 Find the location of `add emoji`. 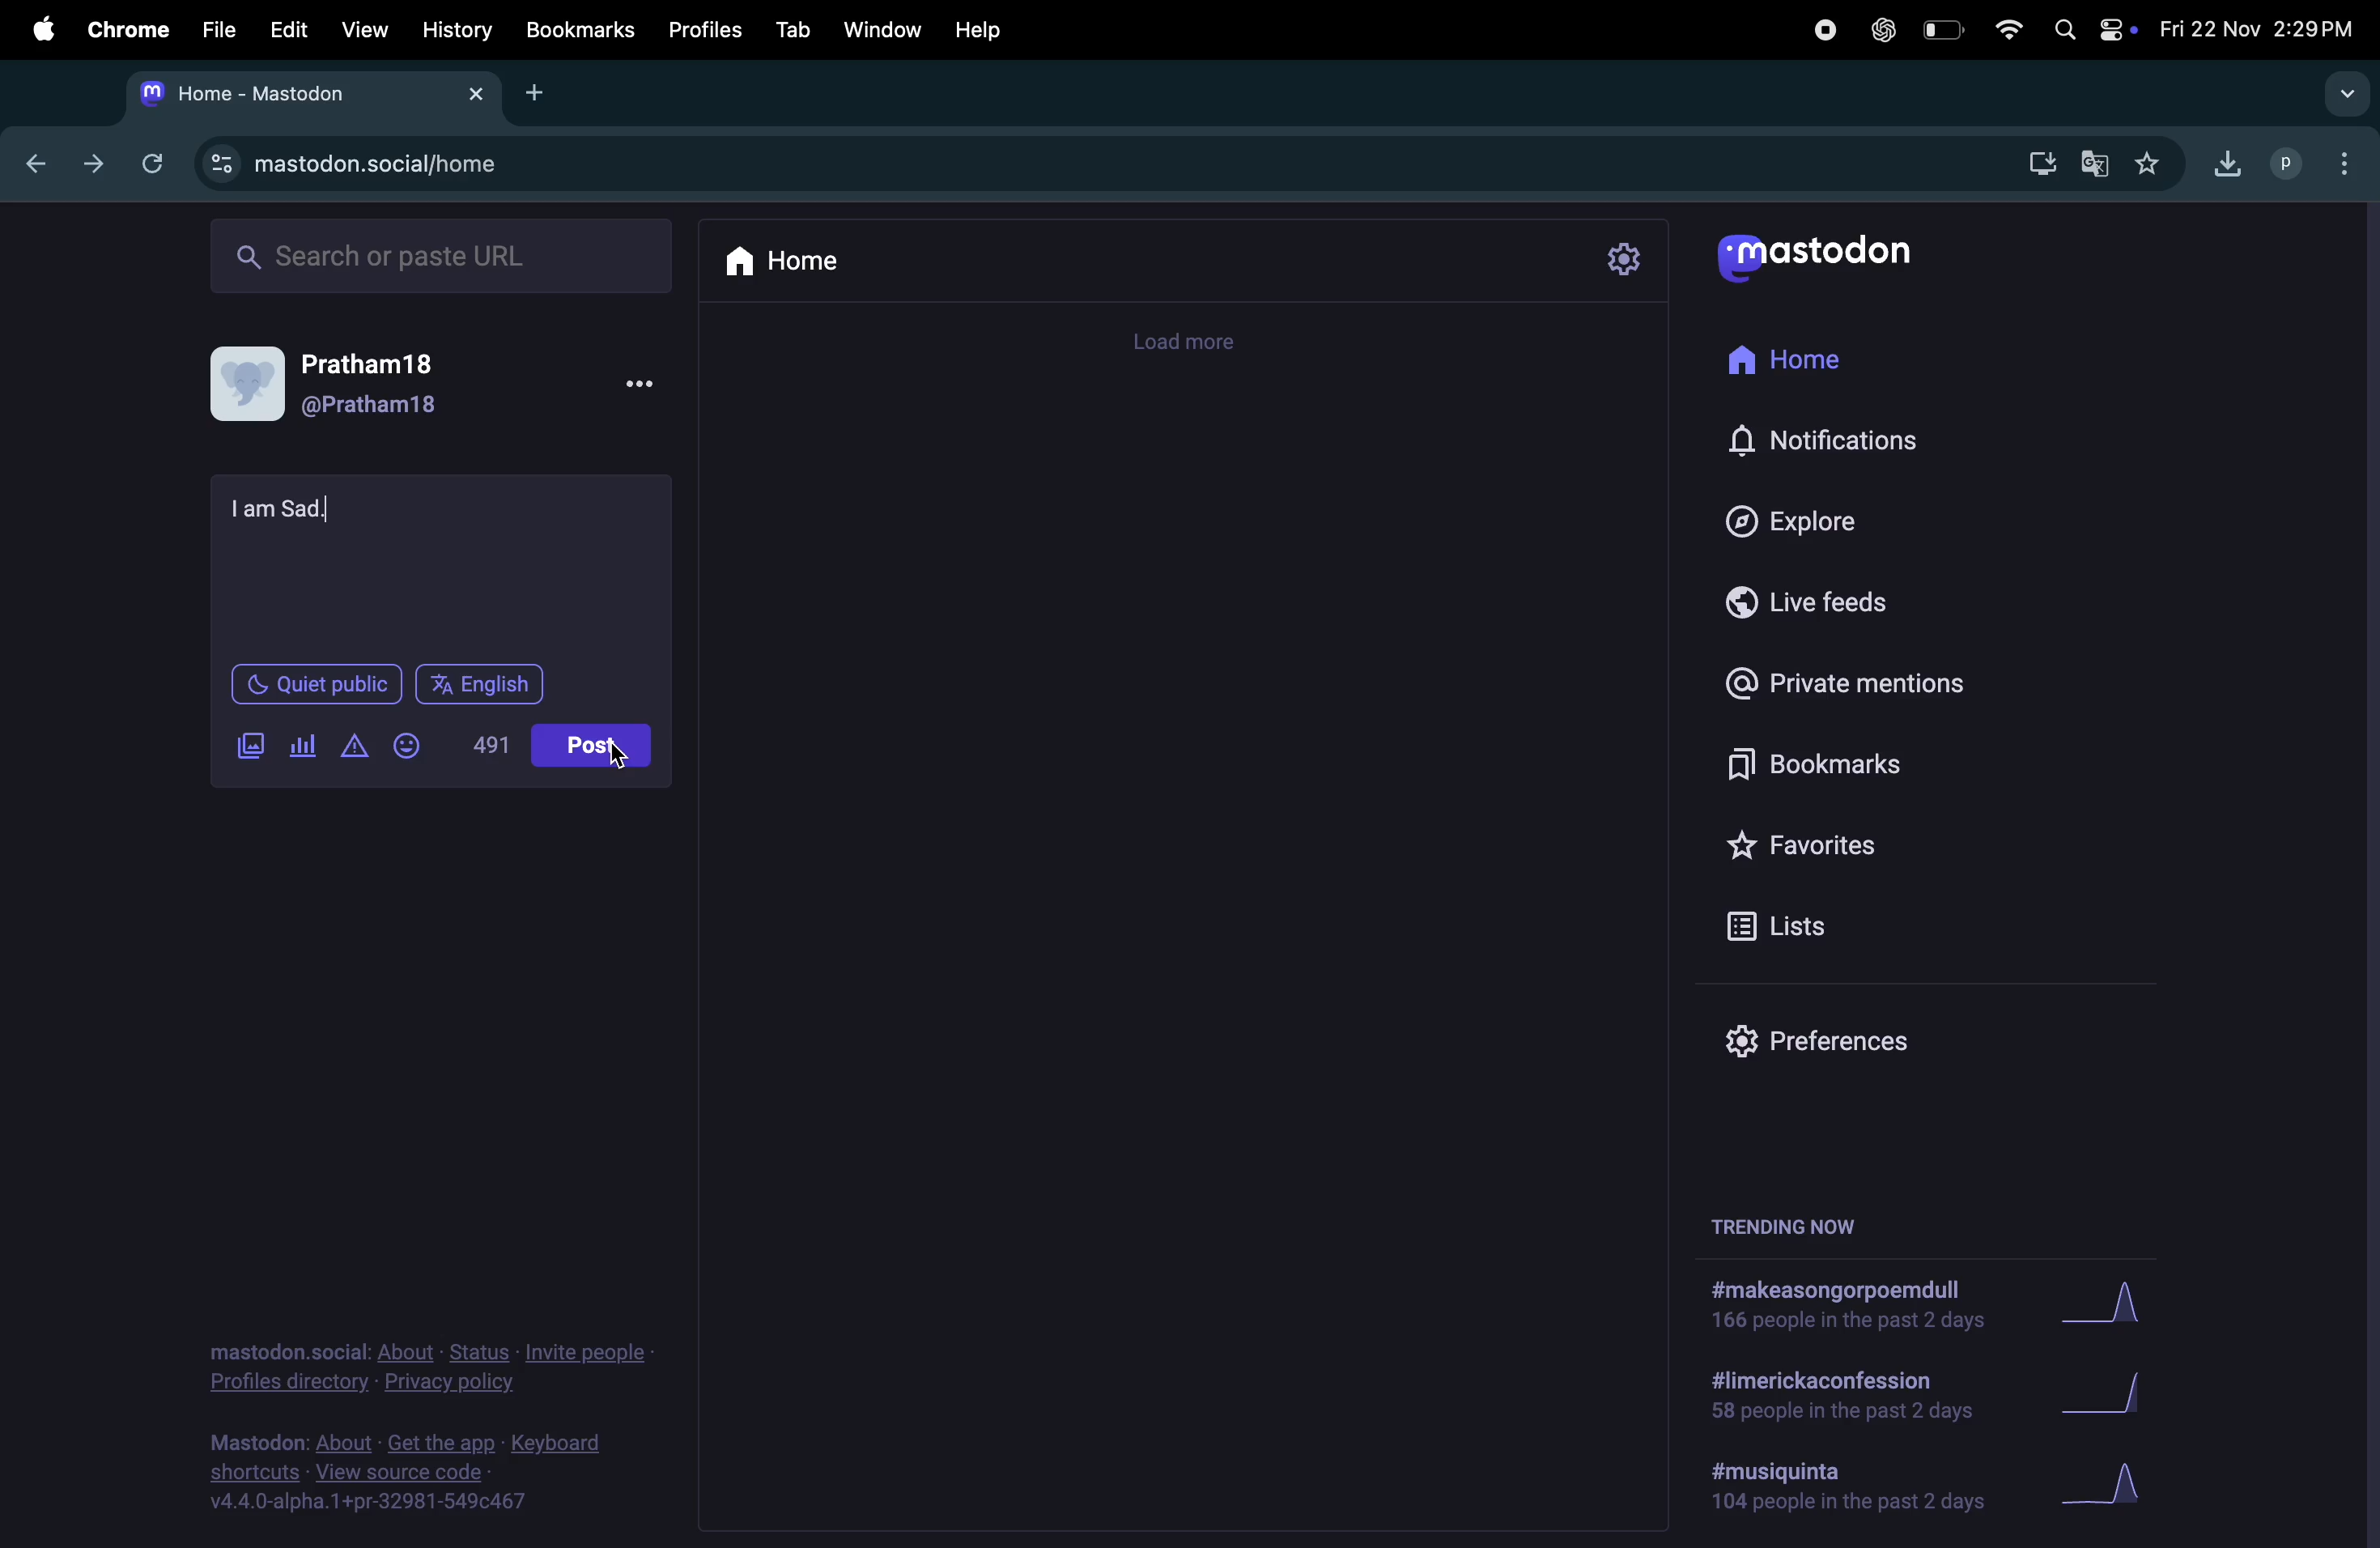

add emoji is located at coordinates (410, 744).